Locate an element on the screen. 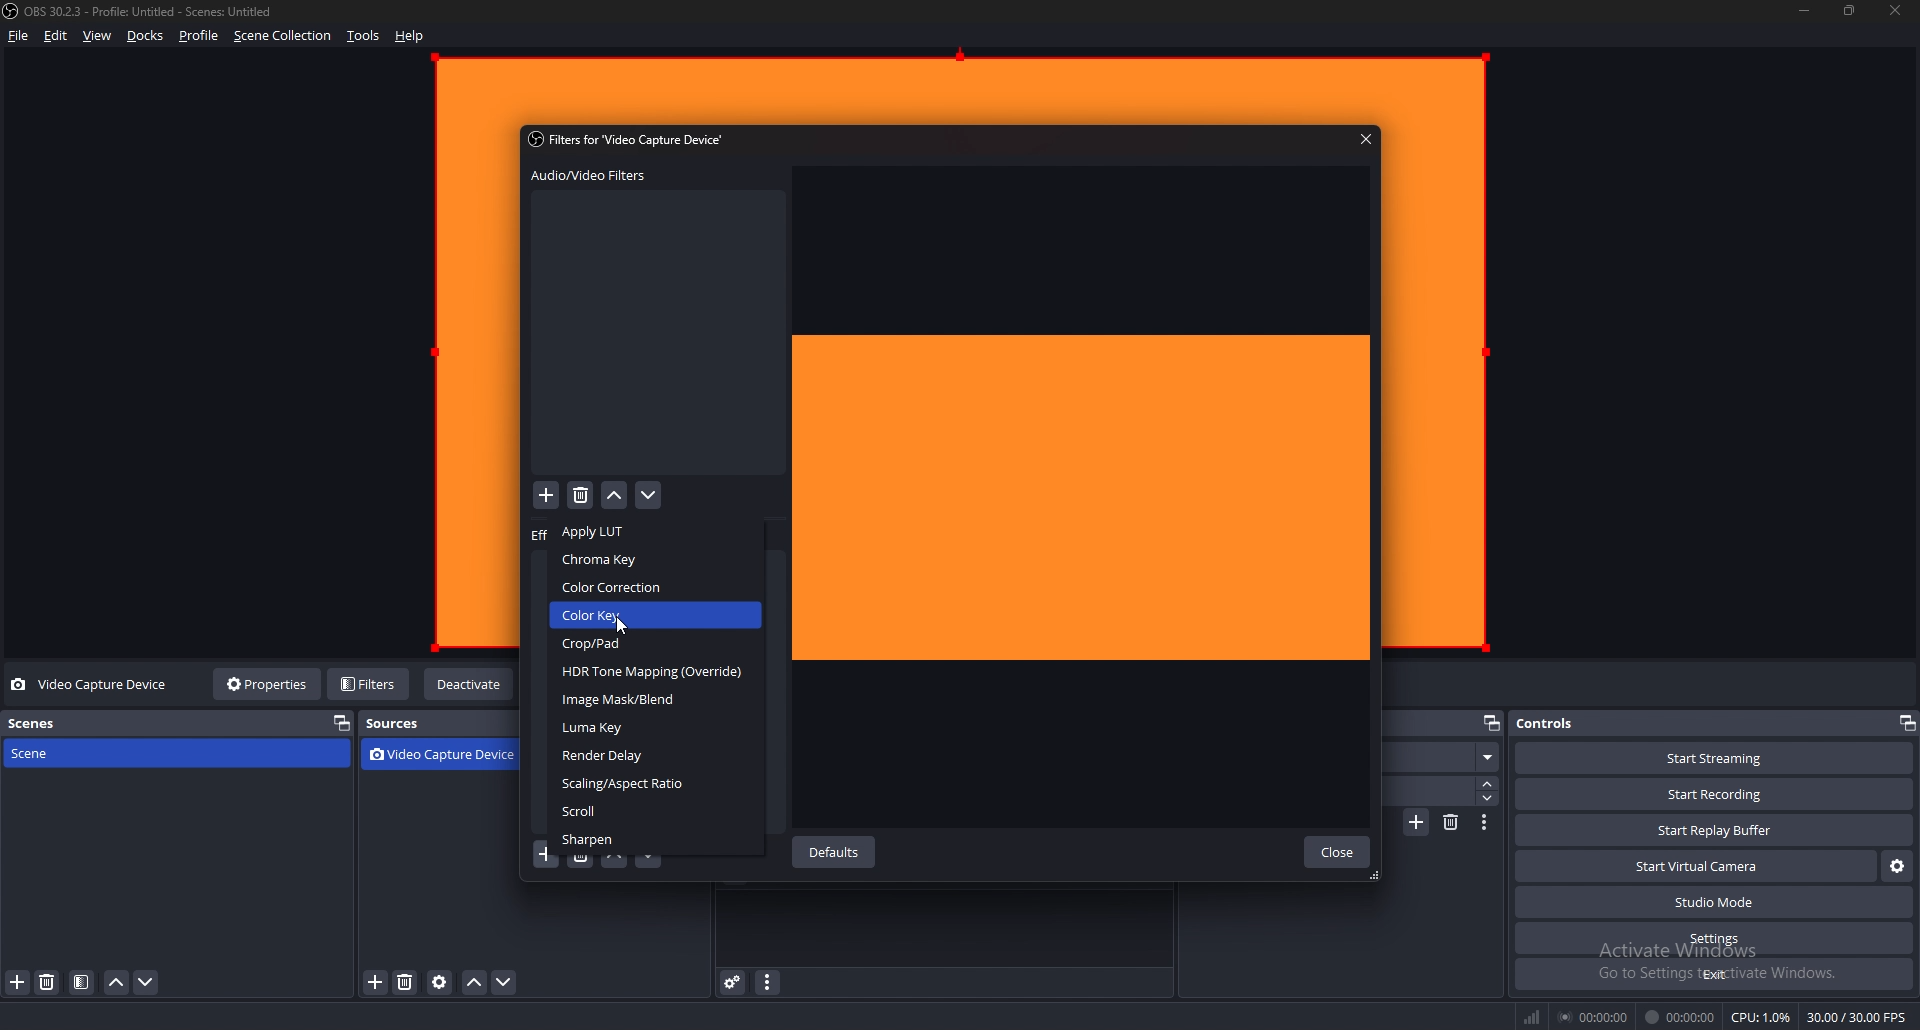 This screenshot has width=1920, height=1030. video capture device is located at coordinates (92, 685).